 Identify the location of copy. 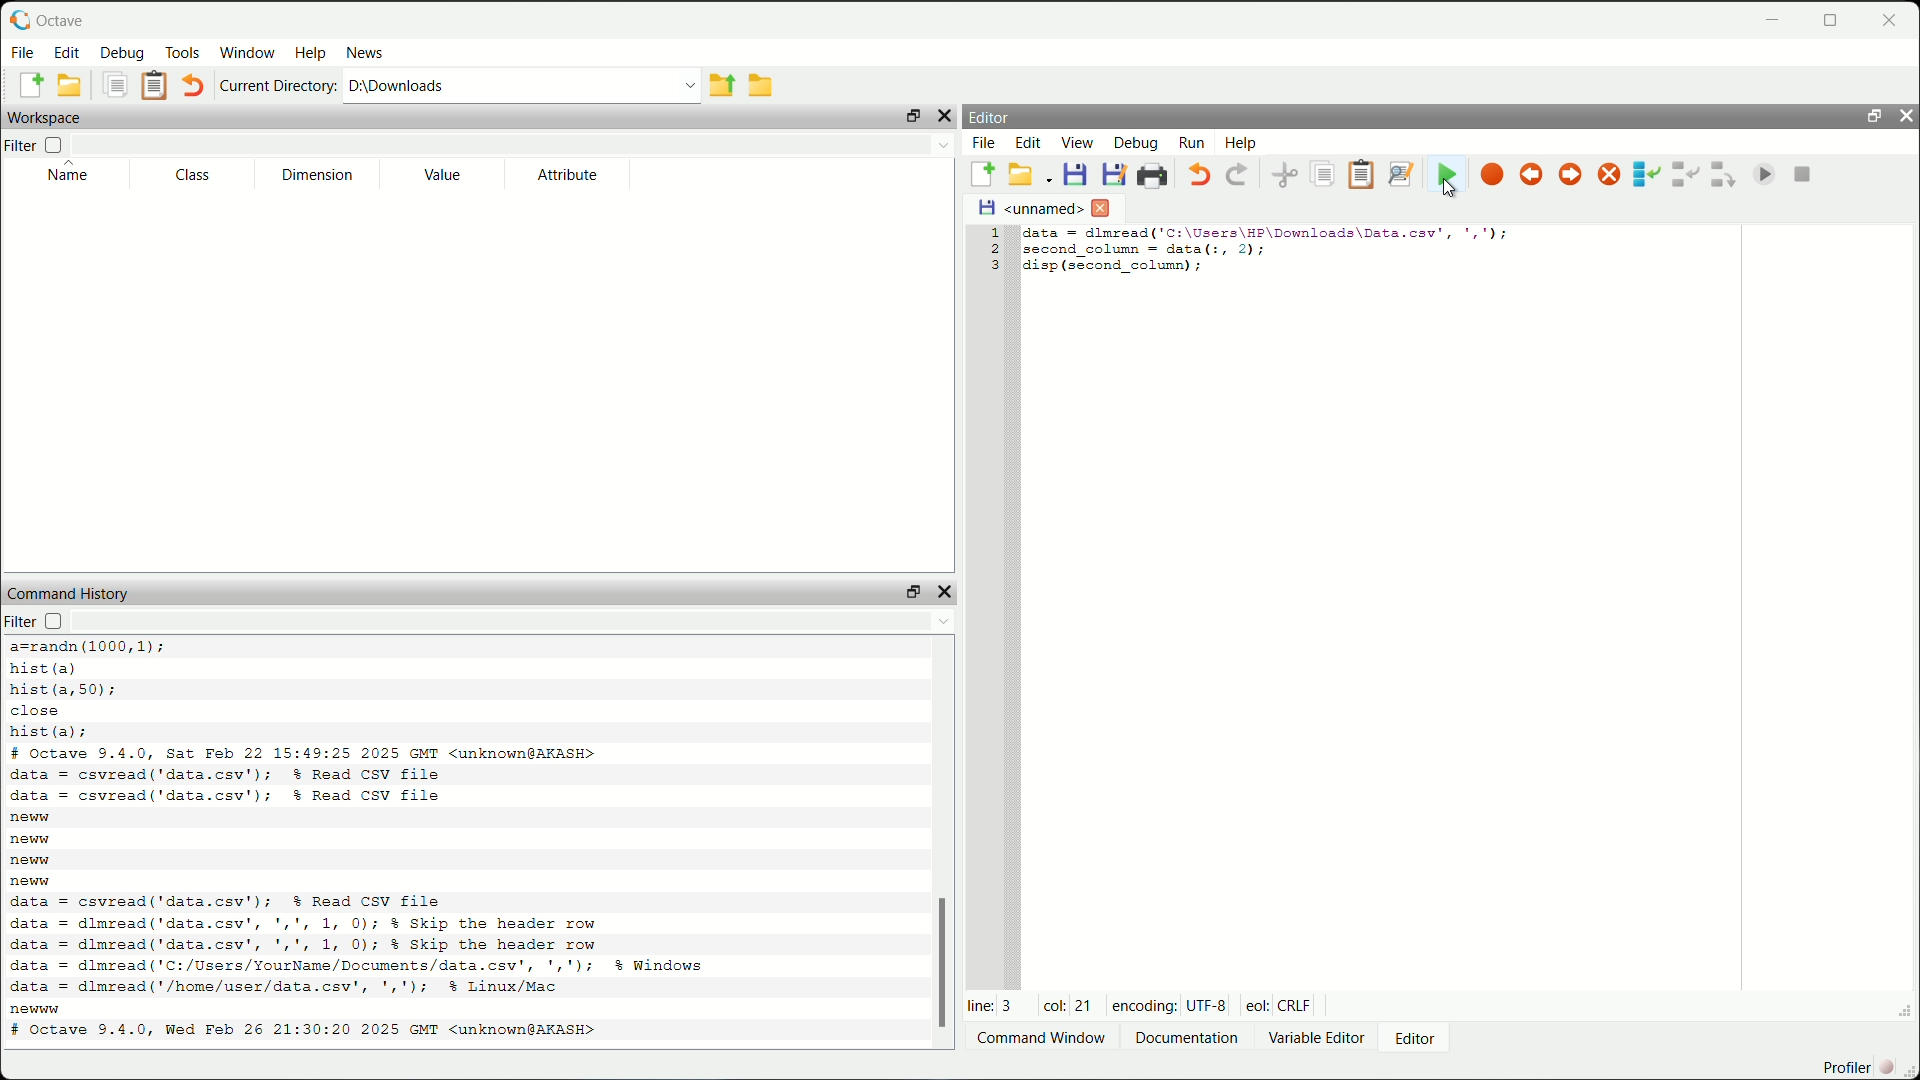
(1326, 177).